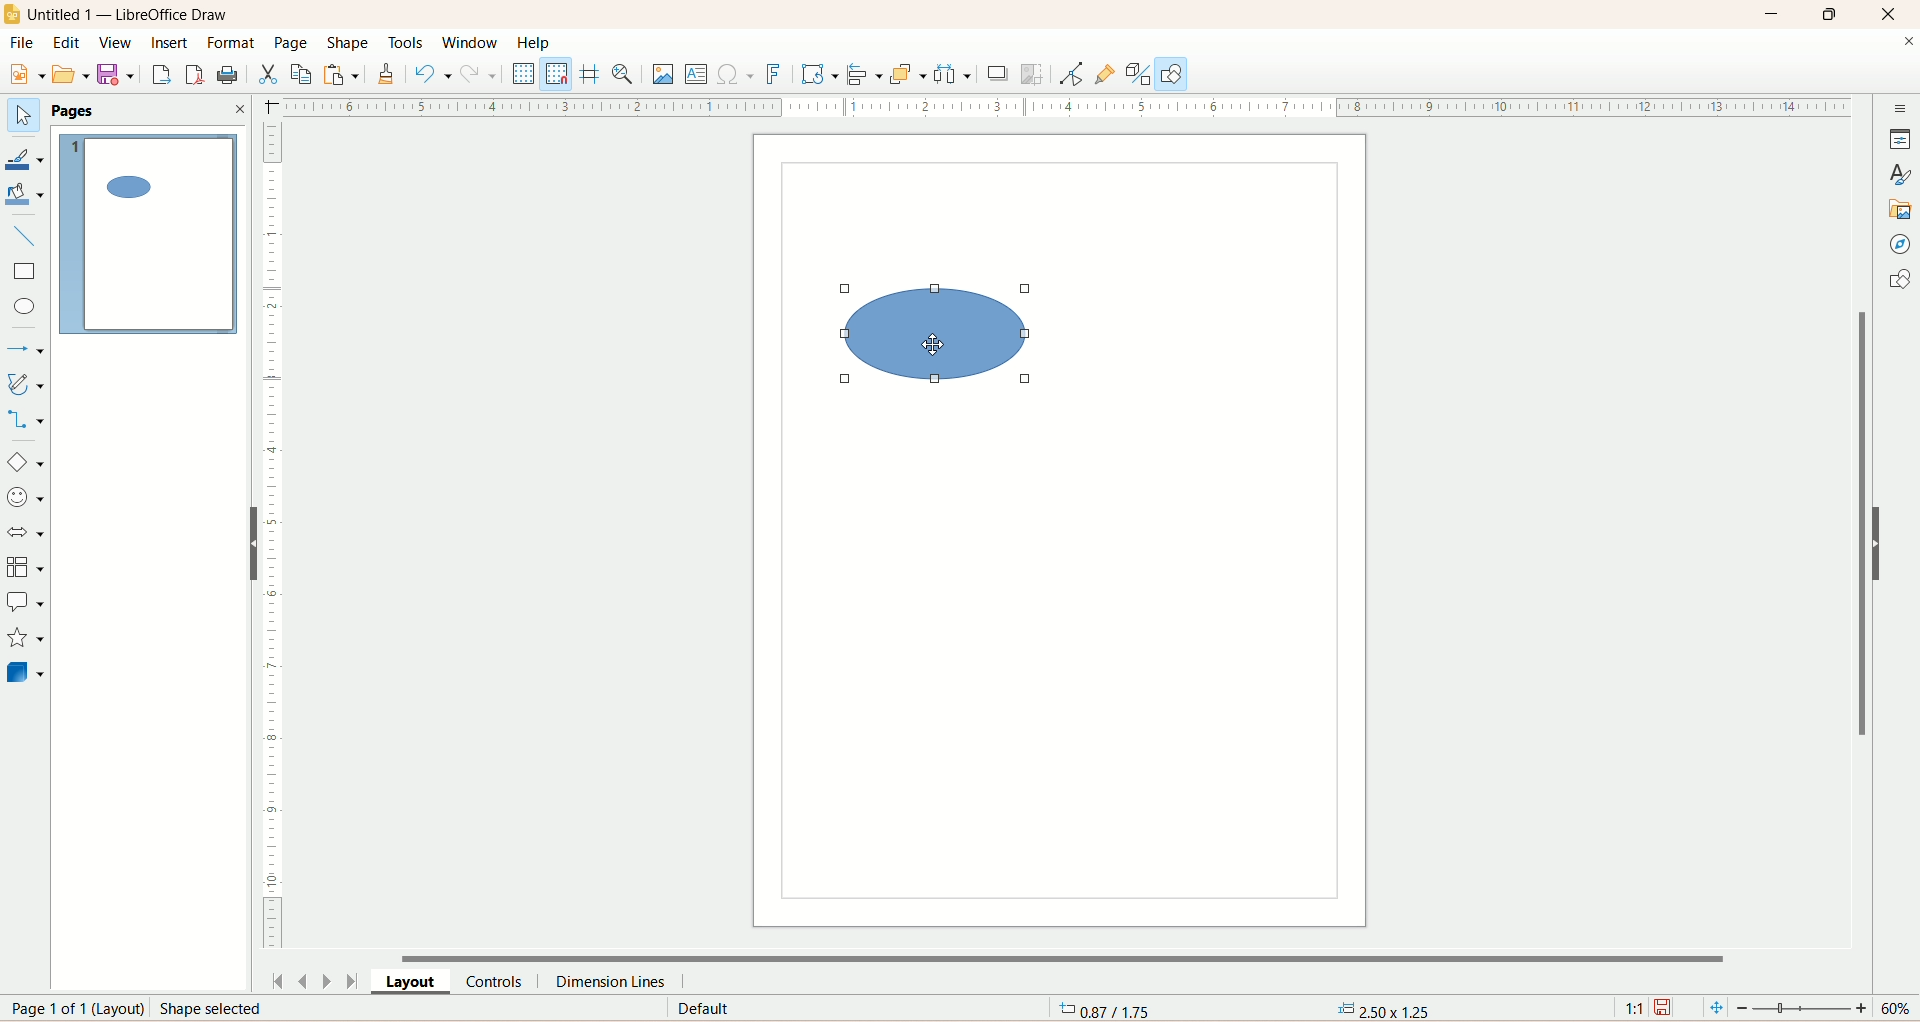 This screenshot has width=1920, height=1022. Describe the element at coordinates (1034, 74) in the screenshot. I see `crop image` at that location.